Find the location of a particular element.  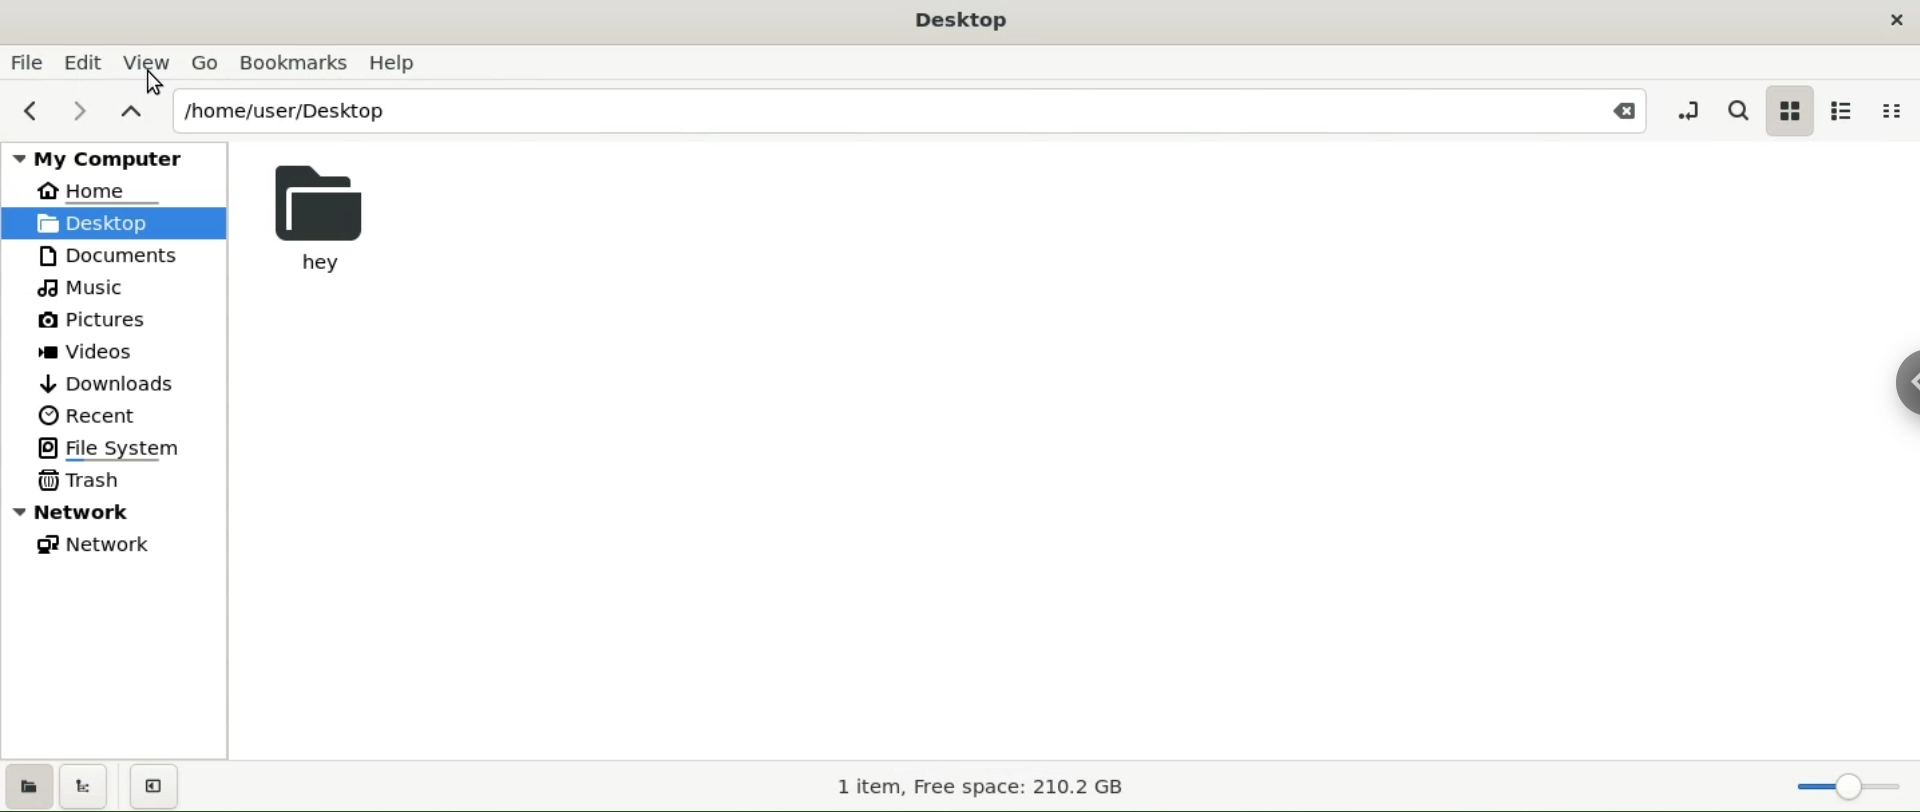

network is located at coordinates (103, 546).